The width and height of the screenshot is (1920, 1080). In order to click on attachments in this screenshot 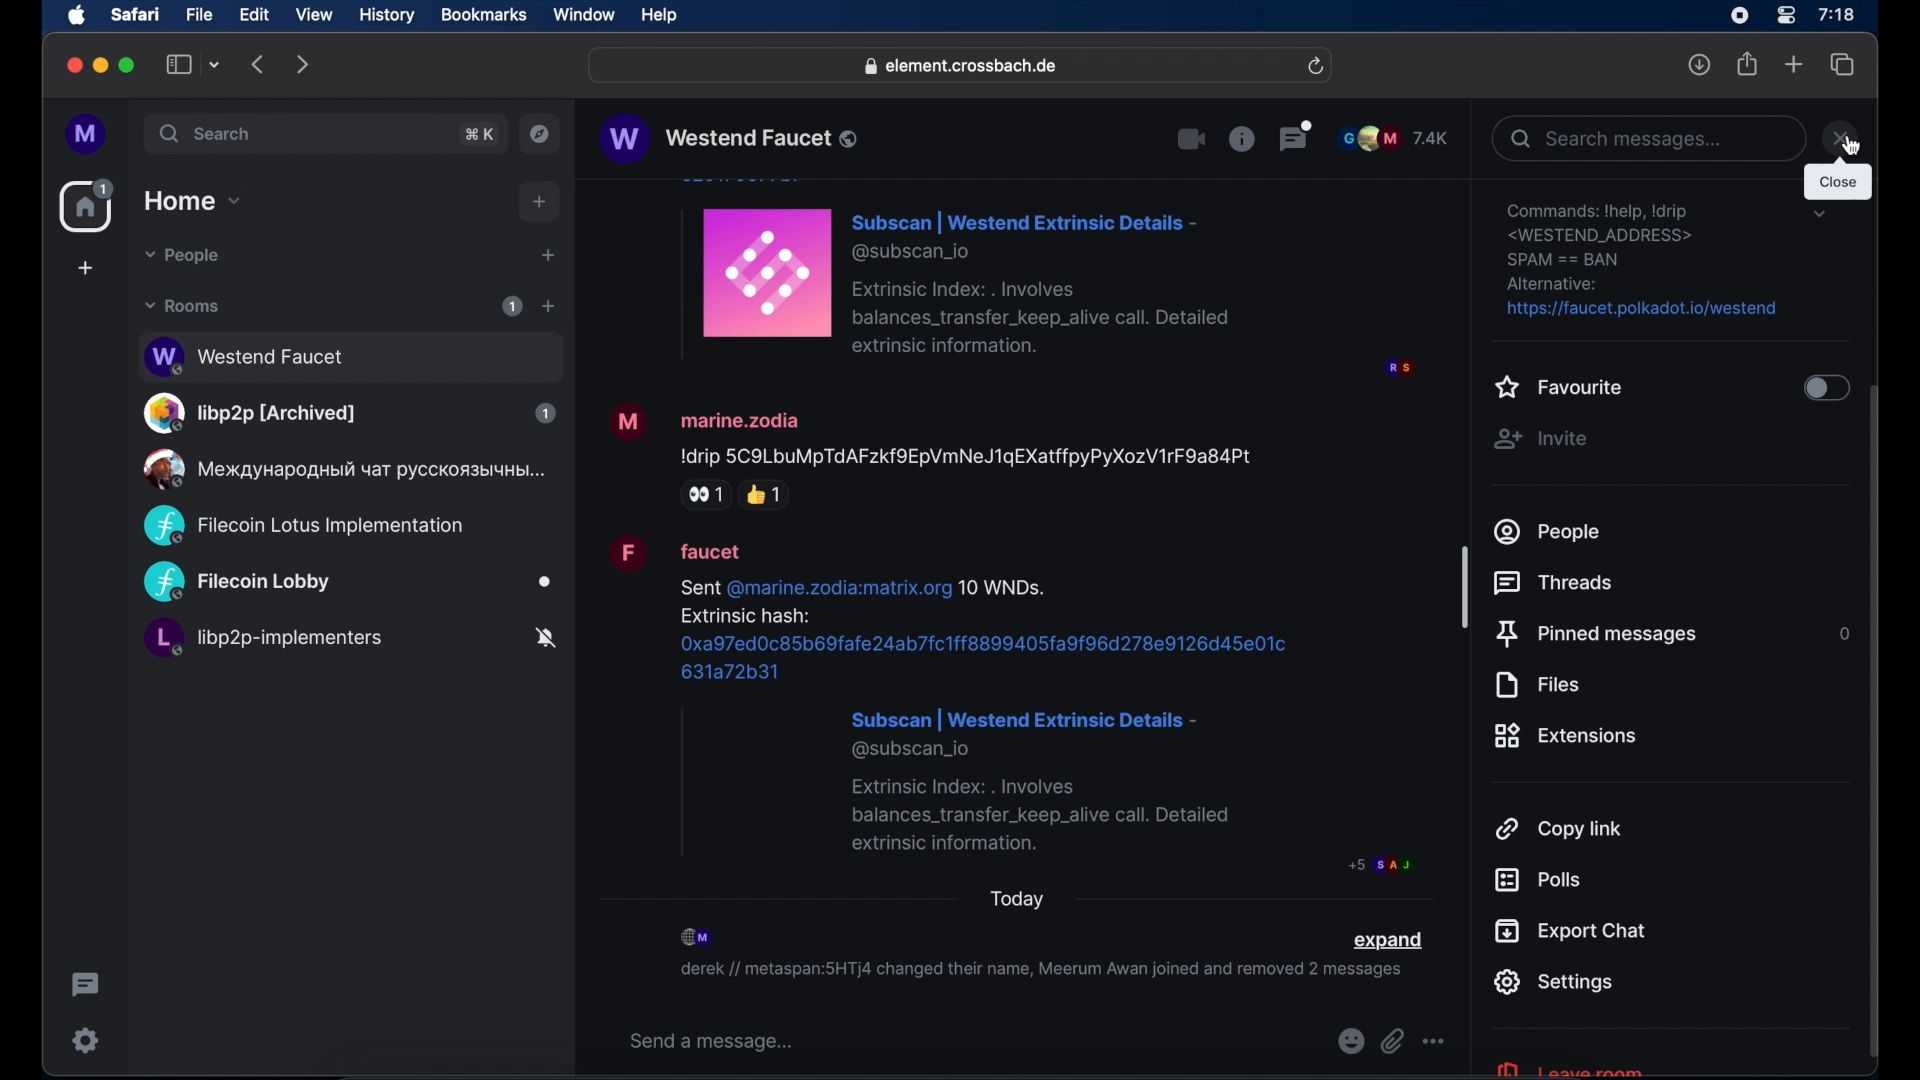, I will do `click(1392, 1042)`.